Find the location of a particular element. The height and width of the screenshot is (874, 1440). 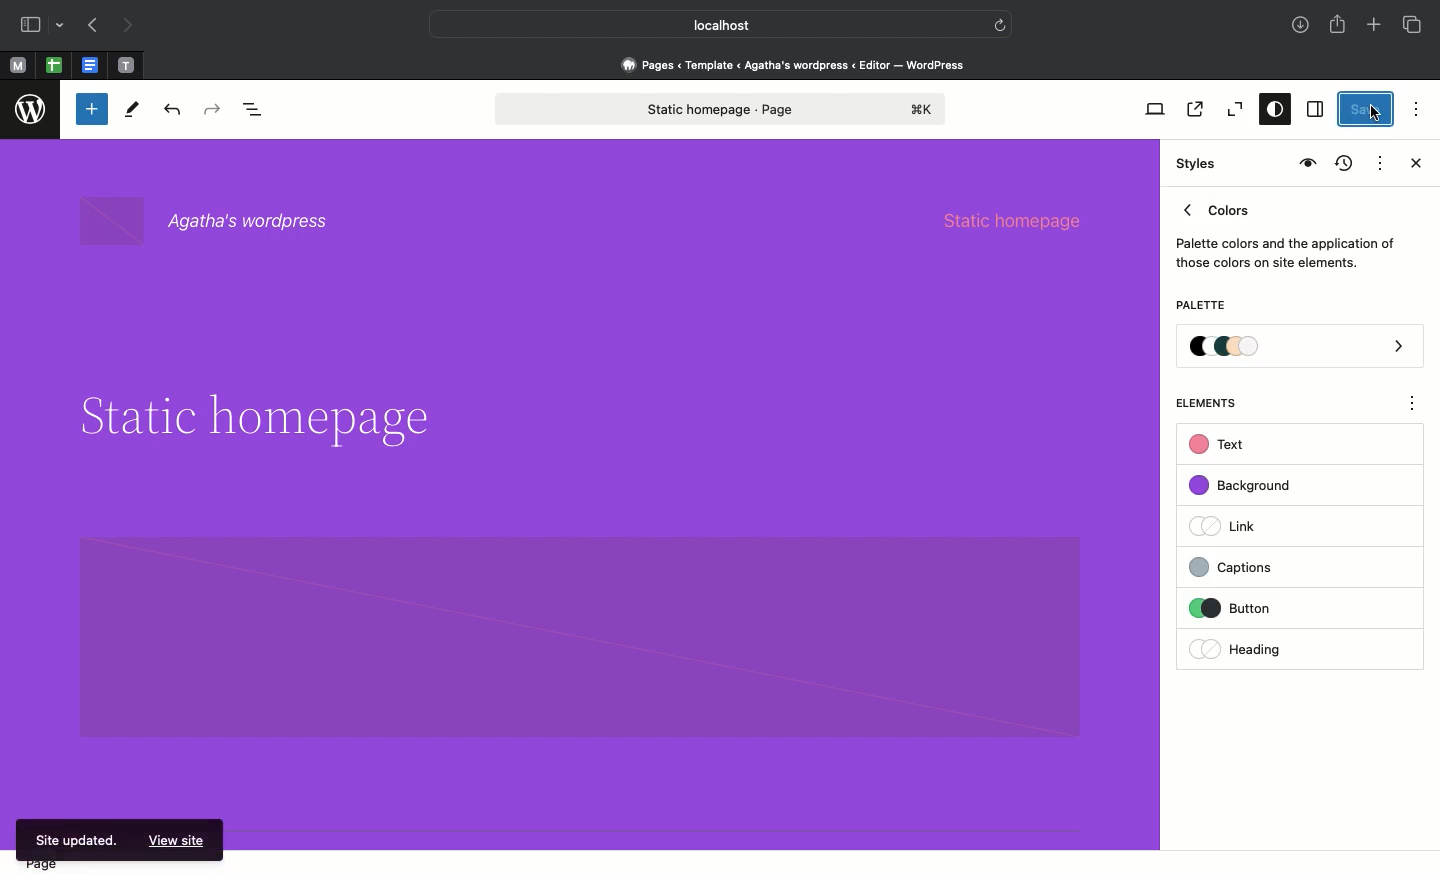

Zoom out is located at coordinates (1232, 110).